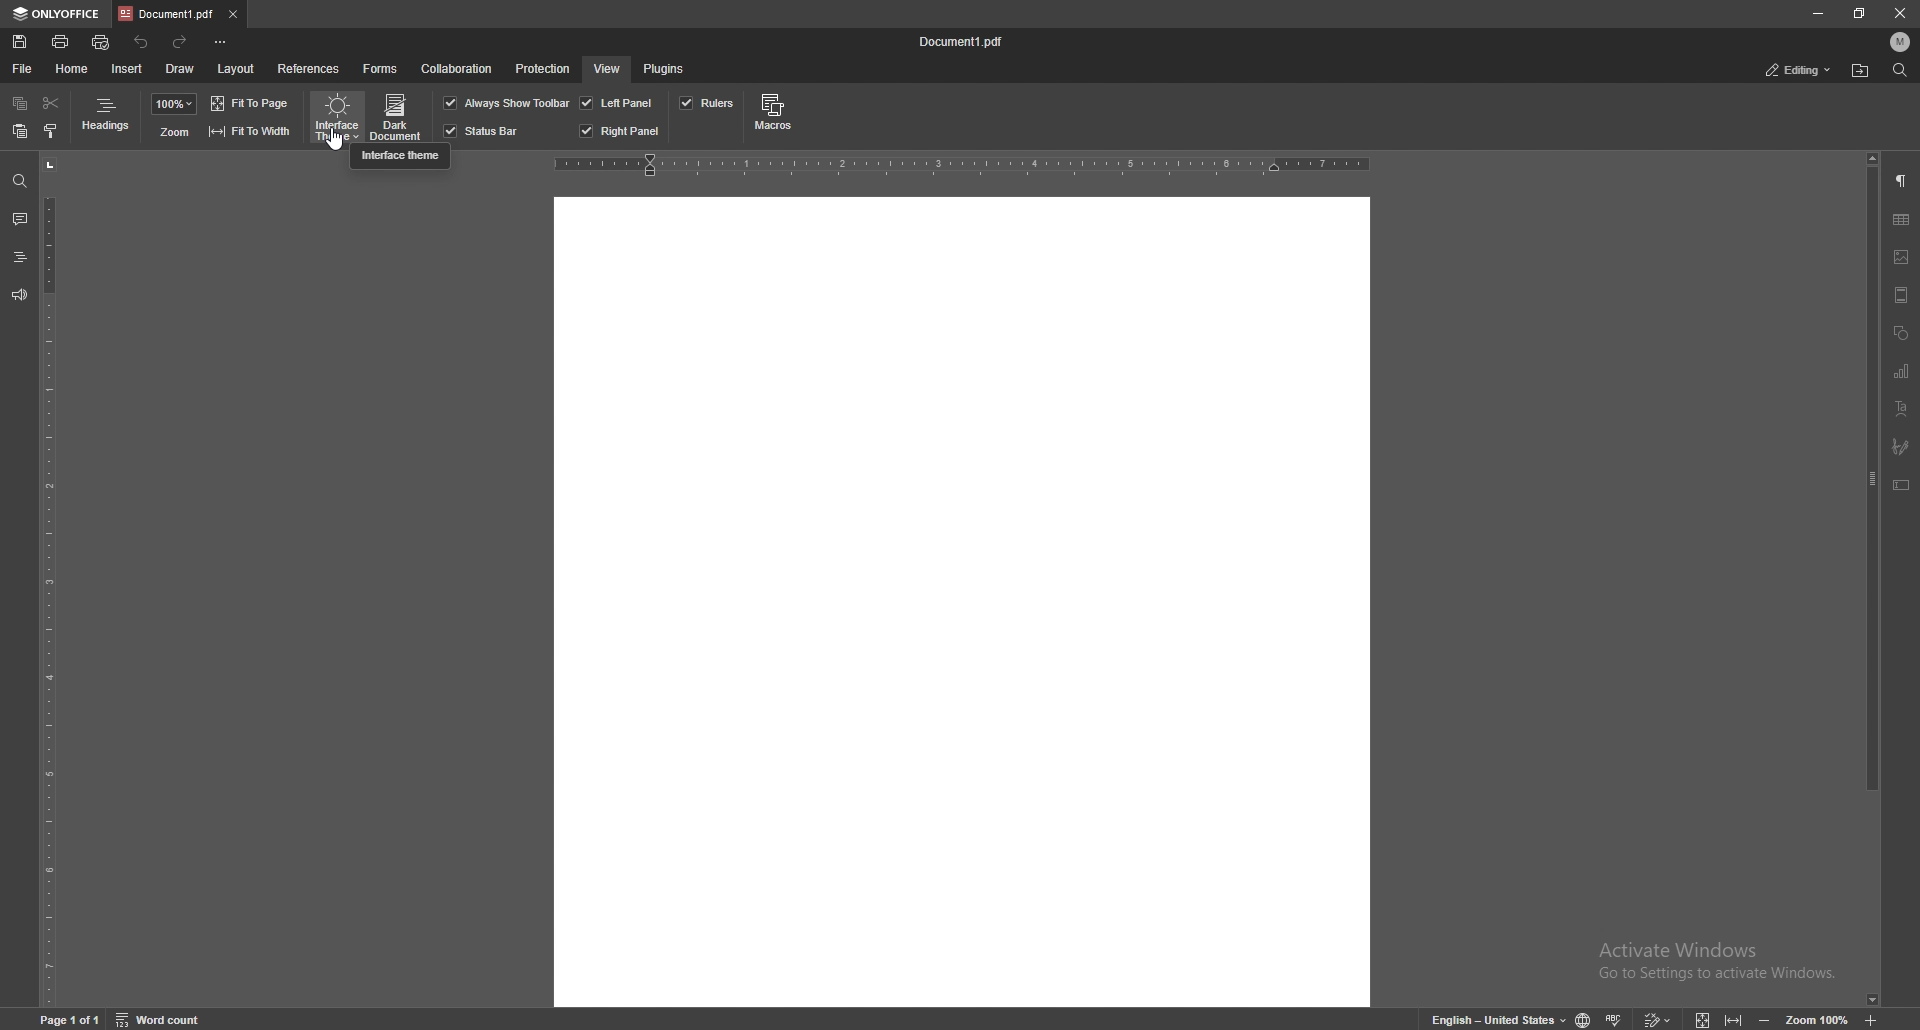 The image size is (1920, 1030). What do you see at coordinates (1616, 1018) in the screenshot?
I see `spell check` at bounding box center [1616, 1018].